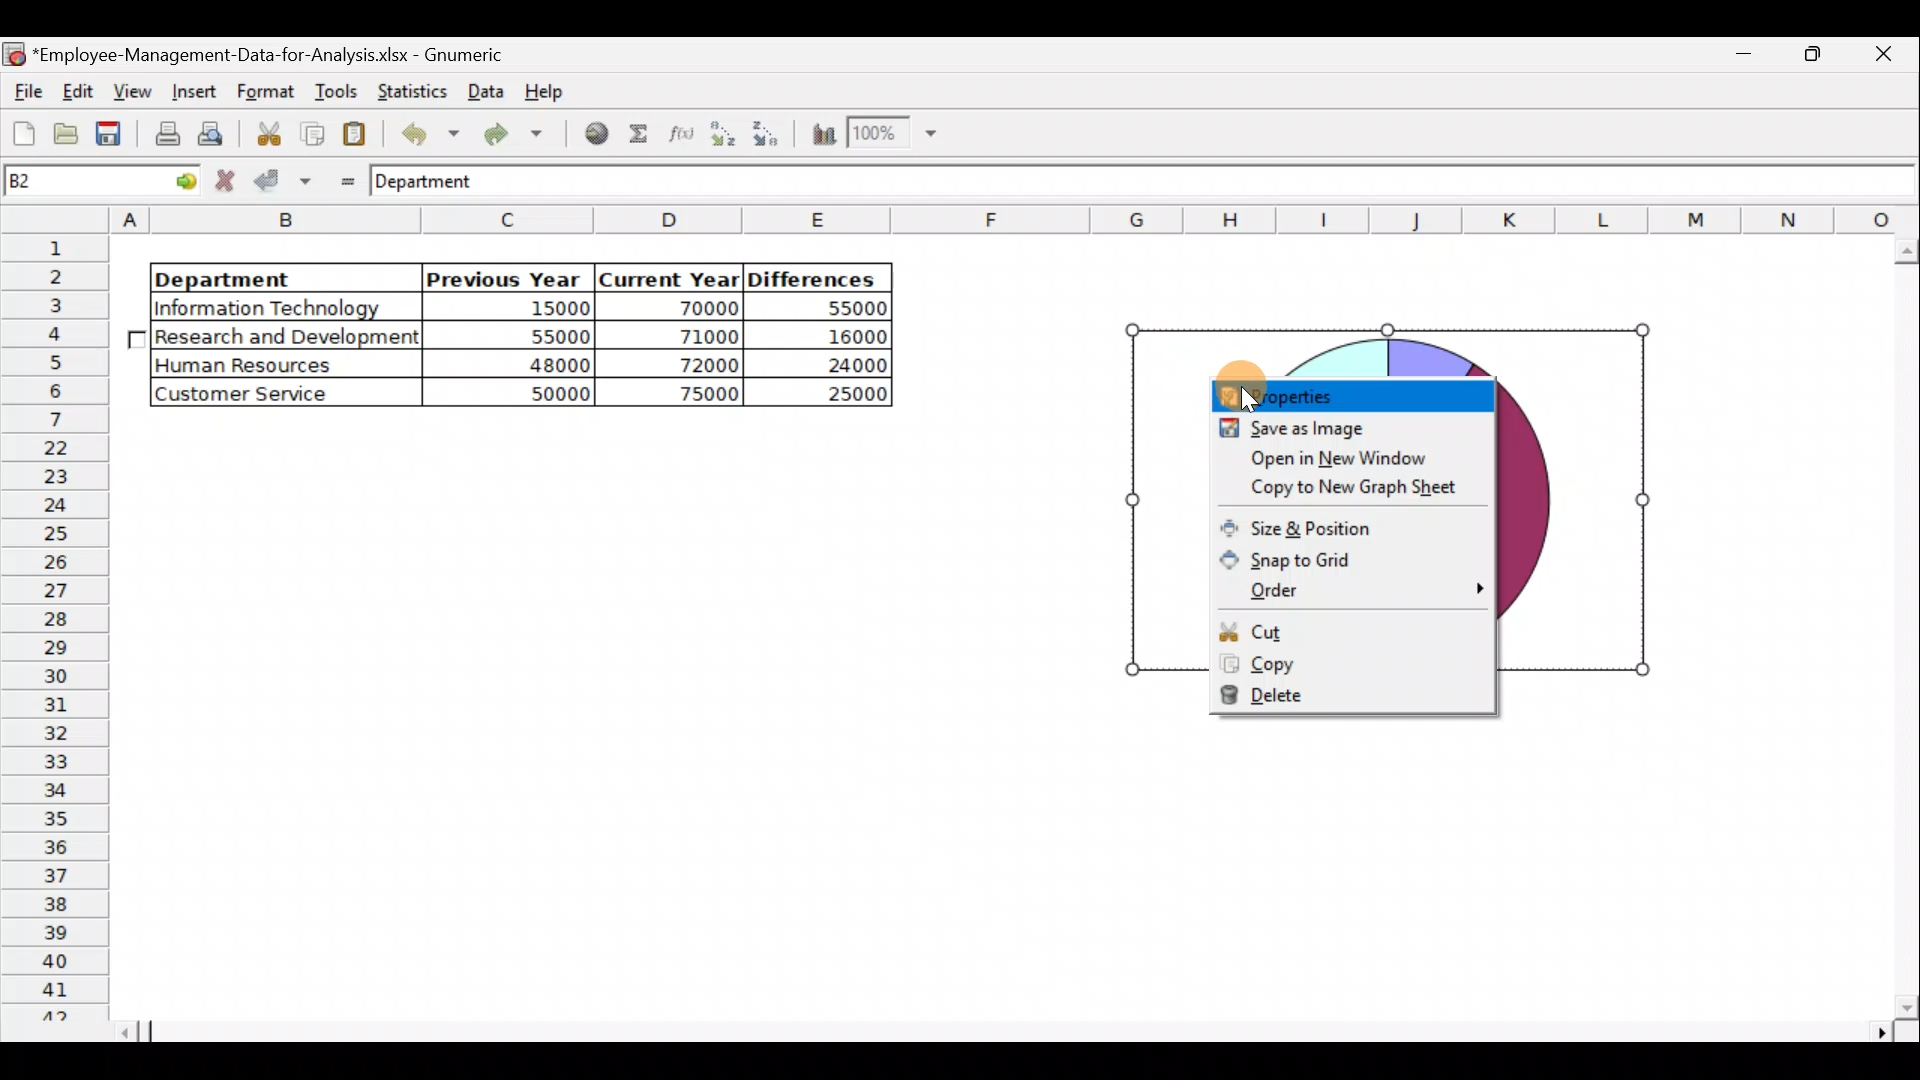 Image resolution: width=1920 pixels, height=1080 pixels. Describe the element at coordinates (892, 136) in the screenshot. I see `Zoom` at that location.